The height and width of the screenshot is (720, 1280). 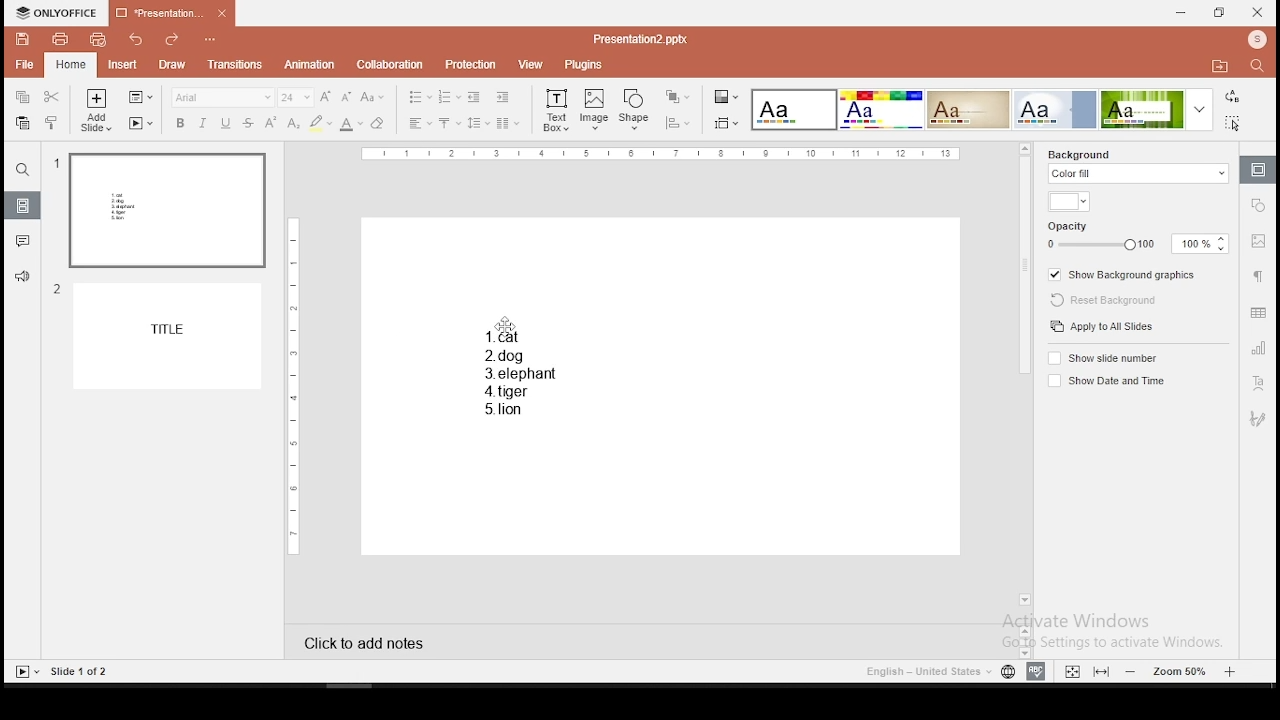 What do you see at coordinates (967, 110) in the screenshot?
I see `theme` at bounding box center [967, 110].